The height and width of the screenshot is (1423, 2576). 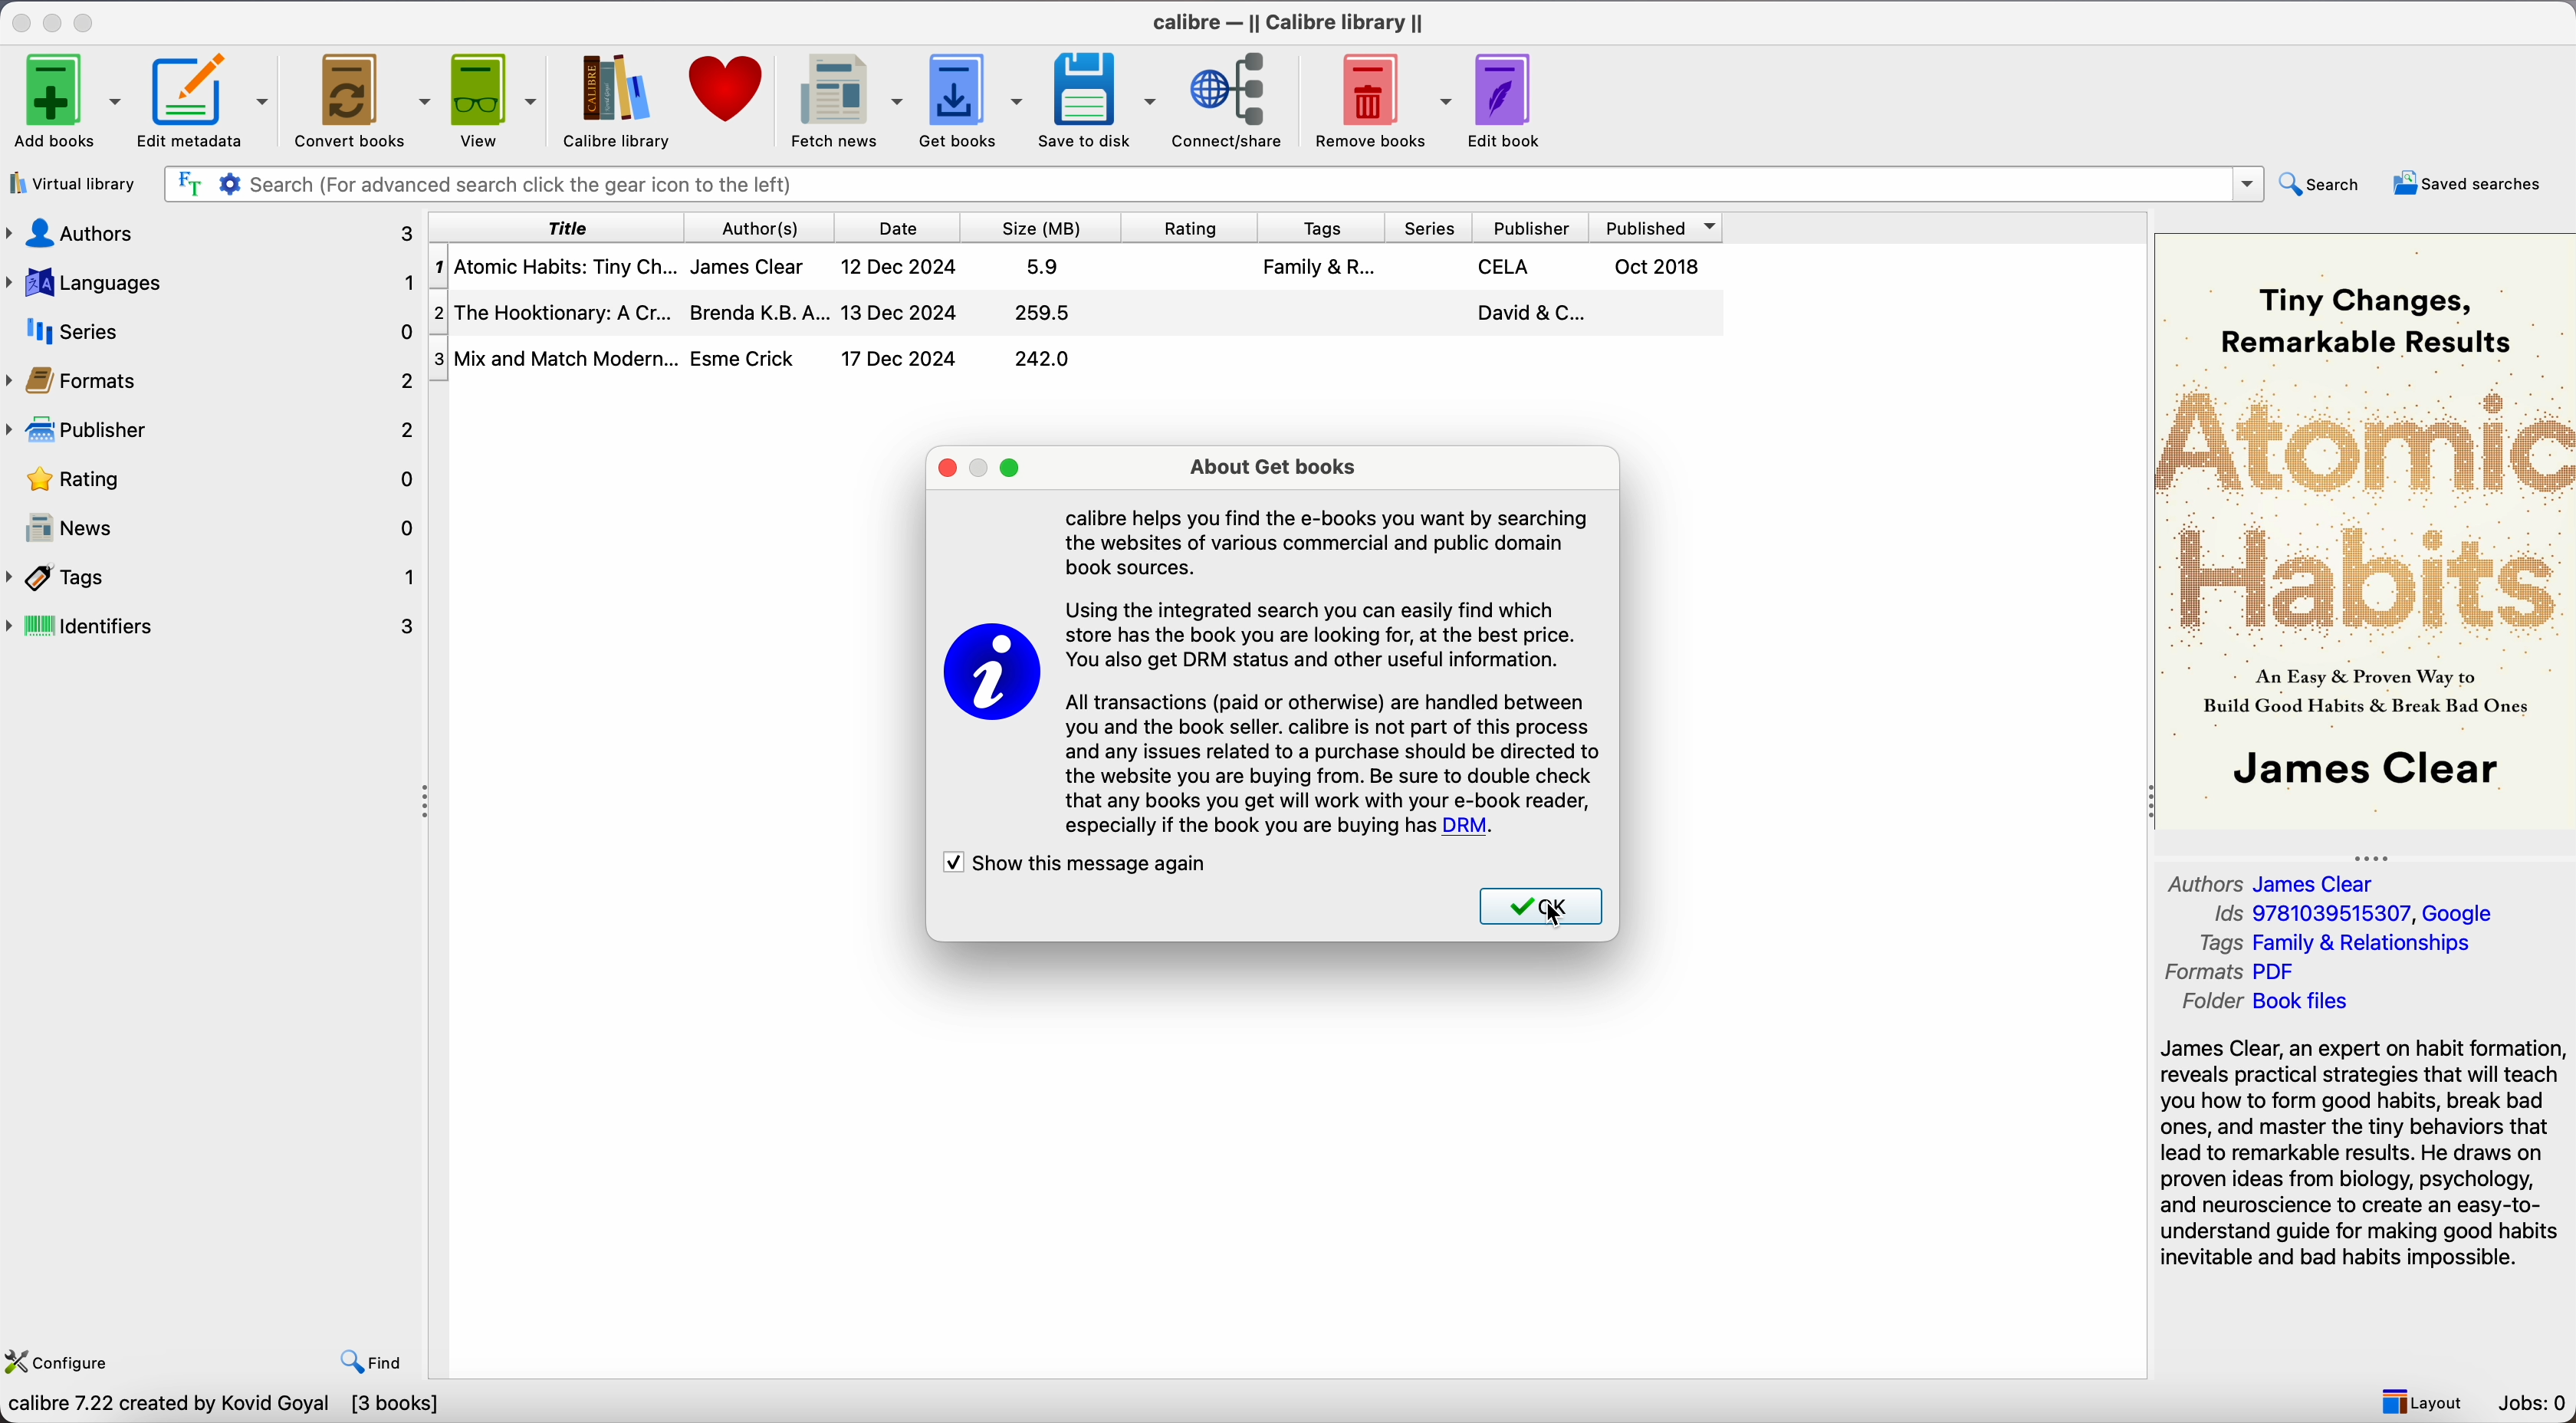 What do you see at coordinates (995, 675) in the screenshot?
I see `icon` at bounding box center [995, 675].